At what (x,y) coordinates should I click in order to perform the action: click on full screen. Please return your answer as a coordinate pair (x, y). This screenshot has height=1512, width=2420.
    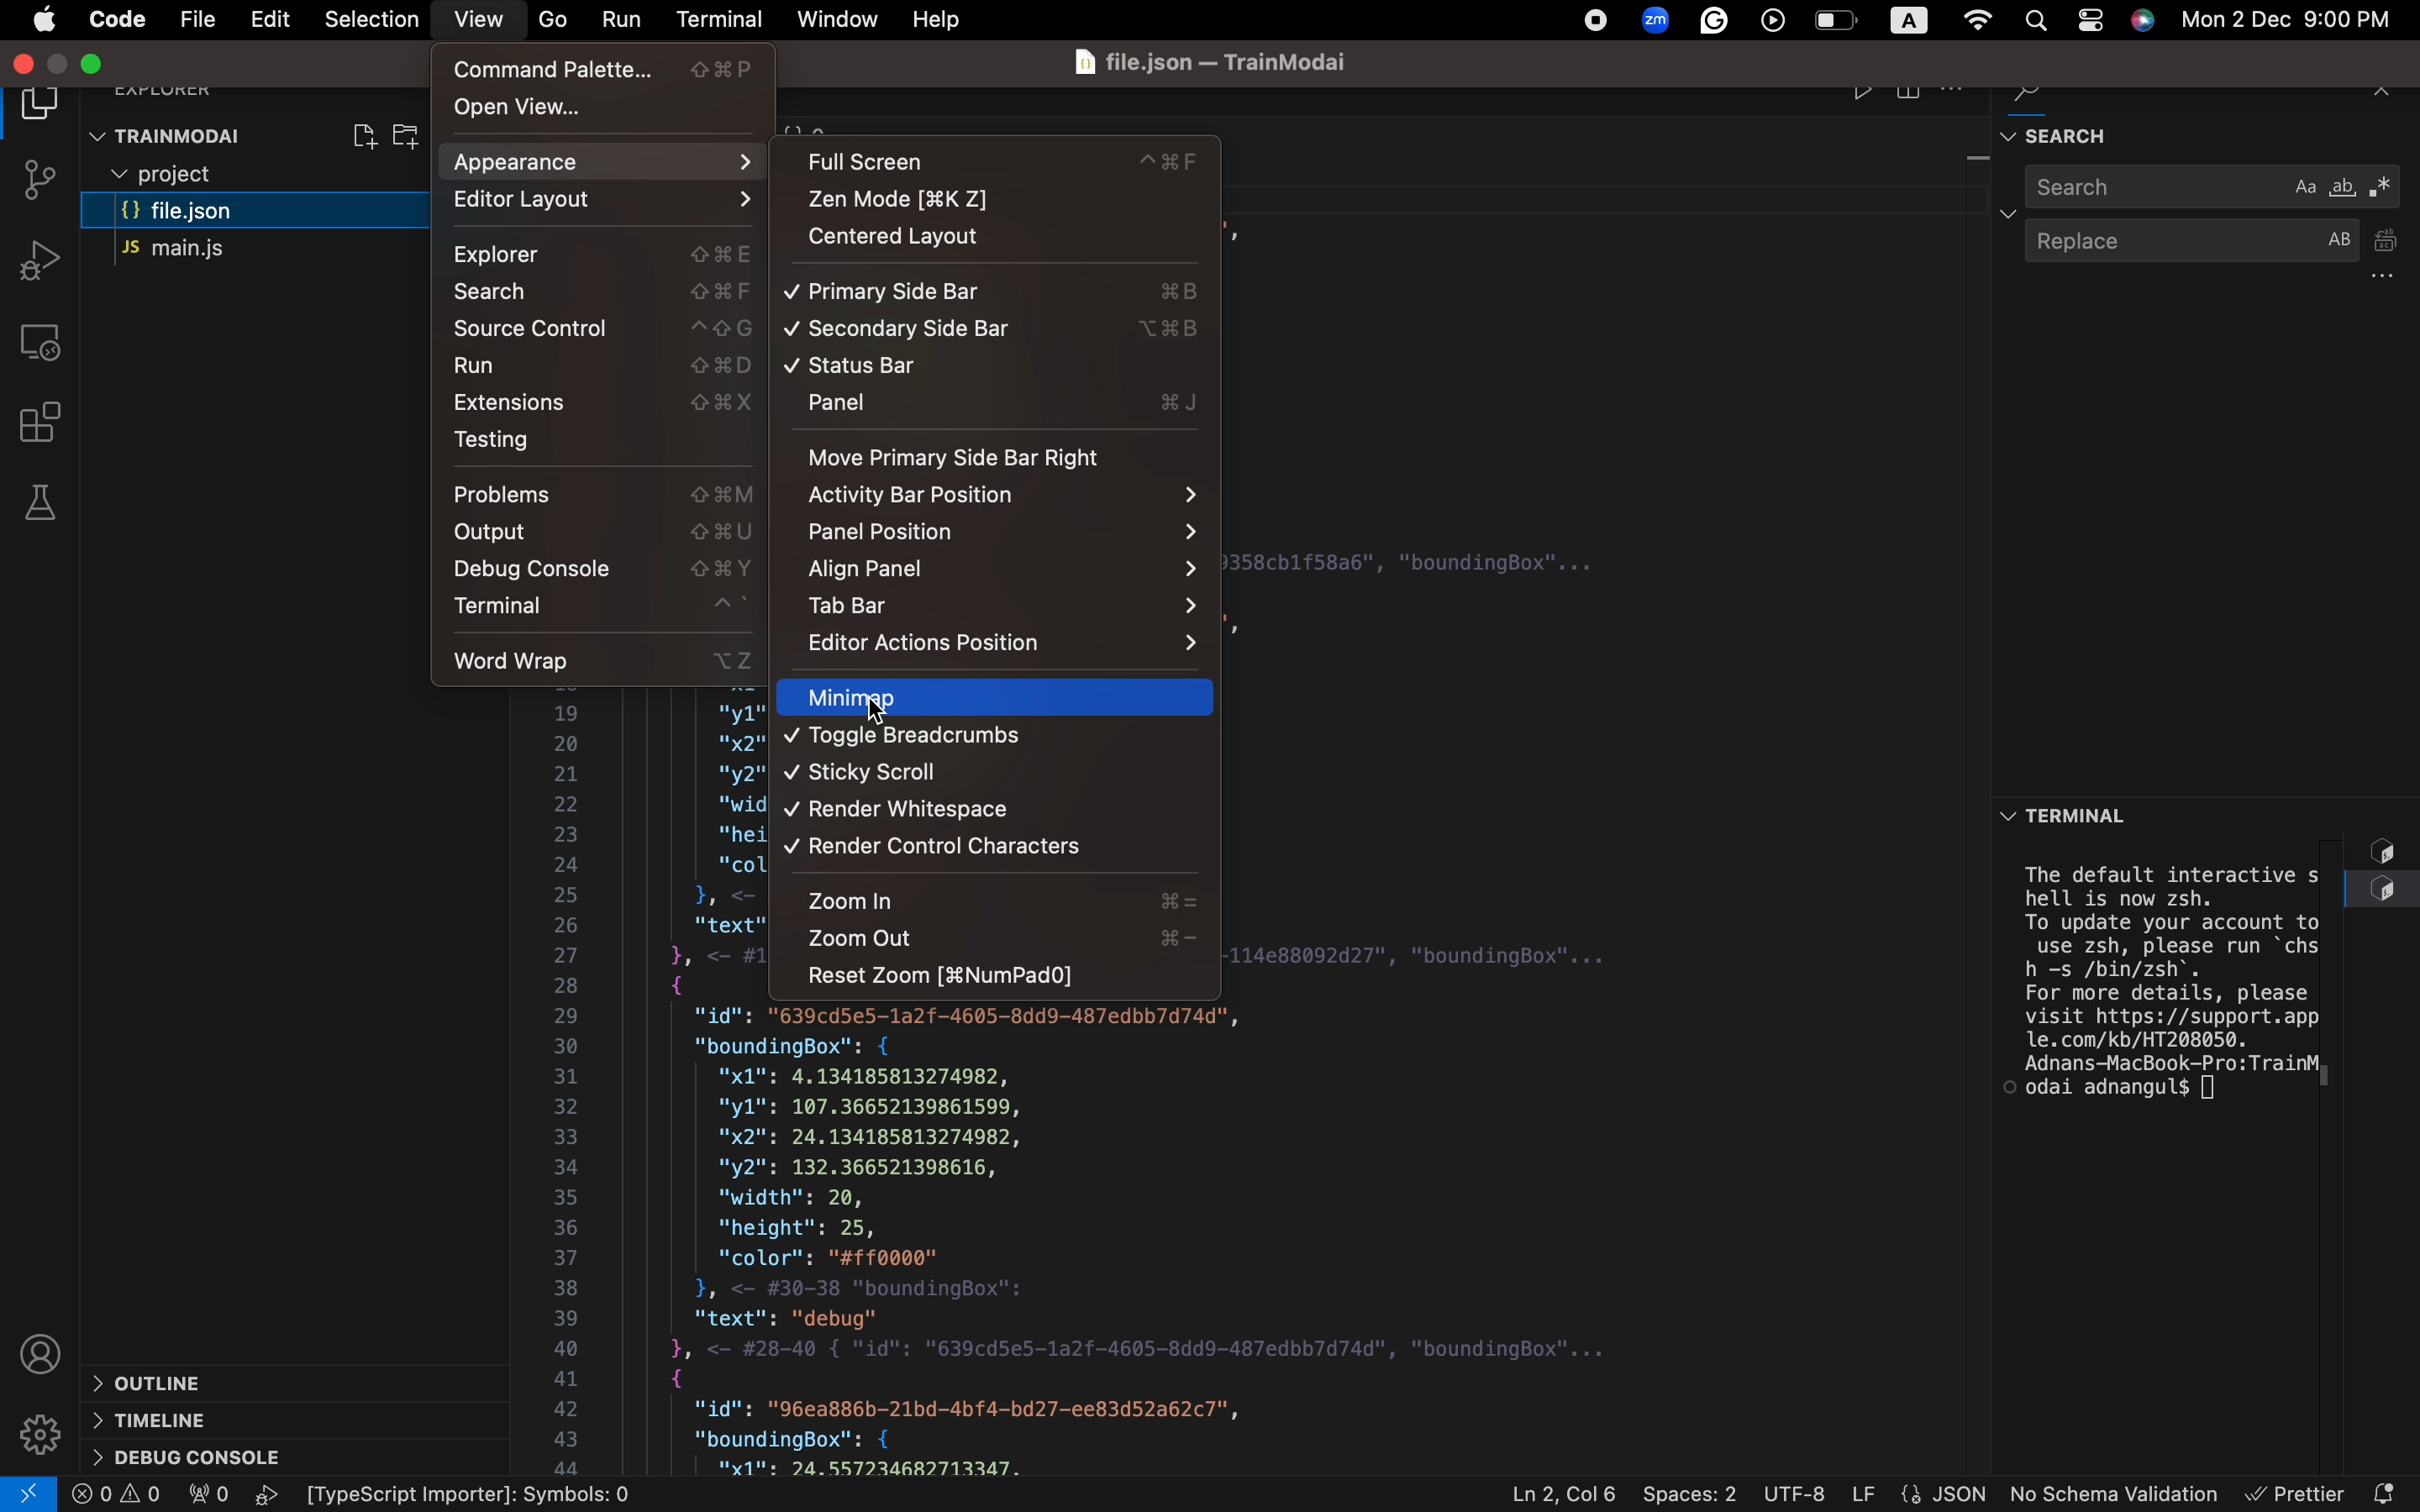
    Looking at the image, I should click on (997, 159).